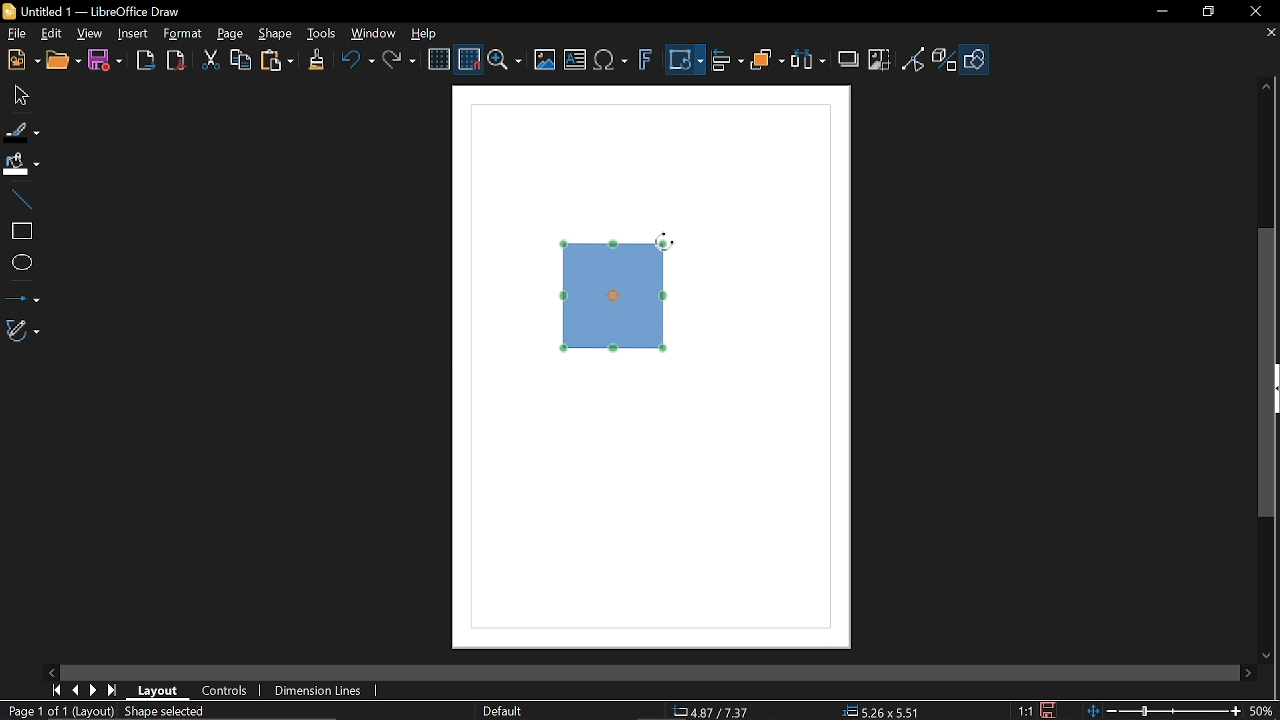  I want to click on Paste, so click(276, 63).